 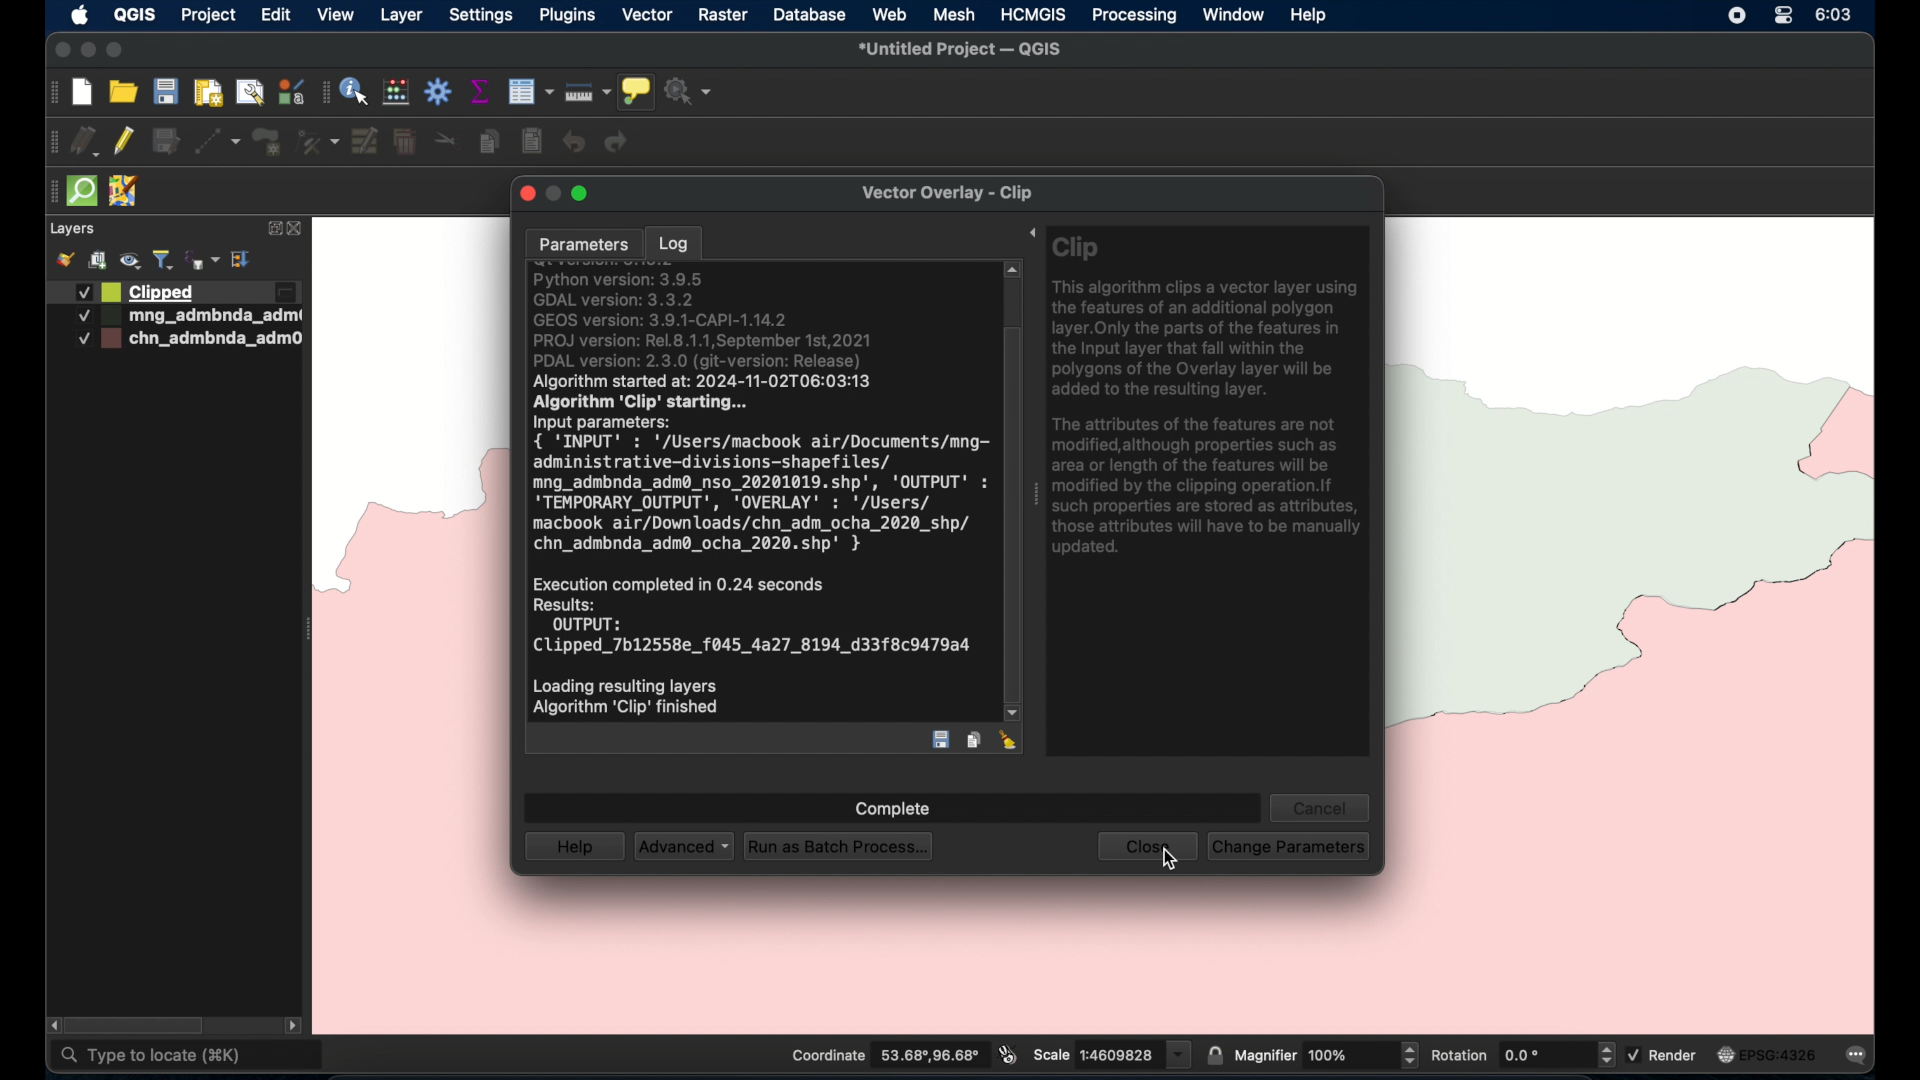 I want to click on maximize, so click(x=114, y=51).